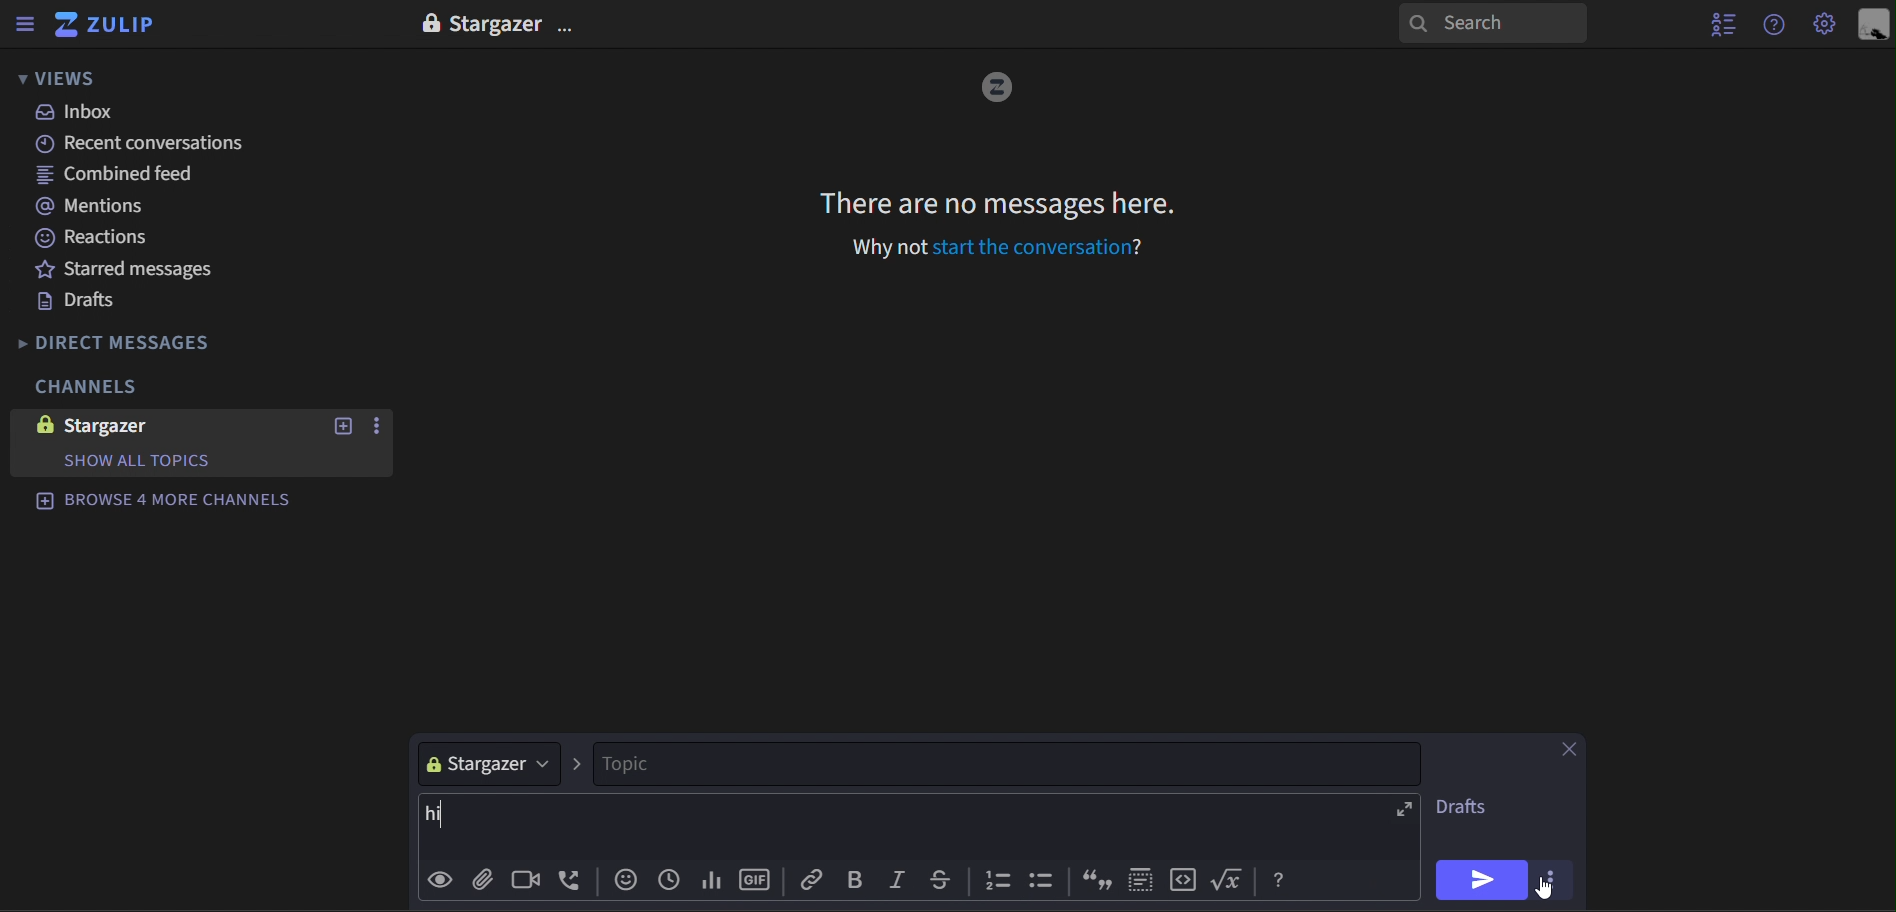 The image size is (1896, 912). I want to click on drafts, so click(134, 305).